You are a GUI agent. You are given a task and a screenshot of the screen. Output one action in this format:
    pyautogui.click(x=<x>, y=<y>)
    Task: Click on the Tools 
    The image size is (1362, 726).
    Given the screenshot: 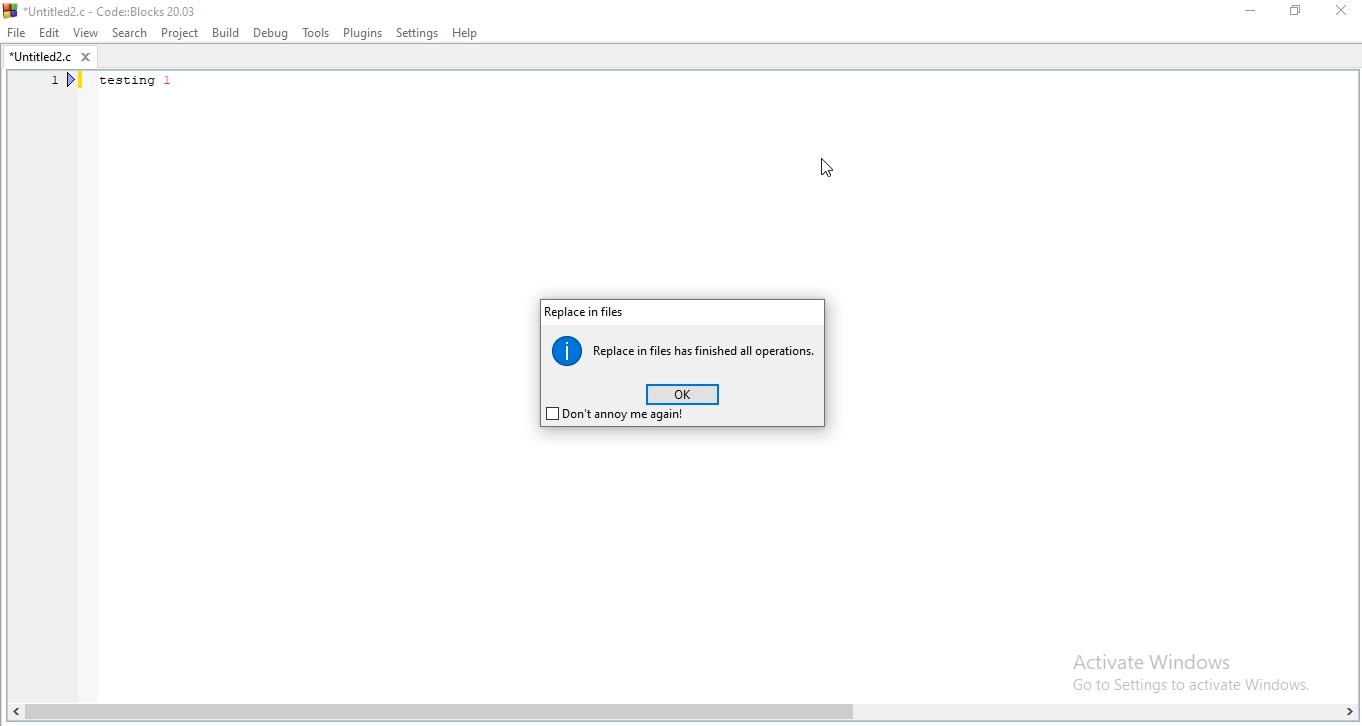 What is the action you would take?
    pyautogui.click(x=315, y=34)
    